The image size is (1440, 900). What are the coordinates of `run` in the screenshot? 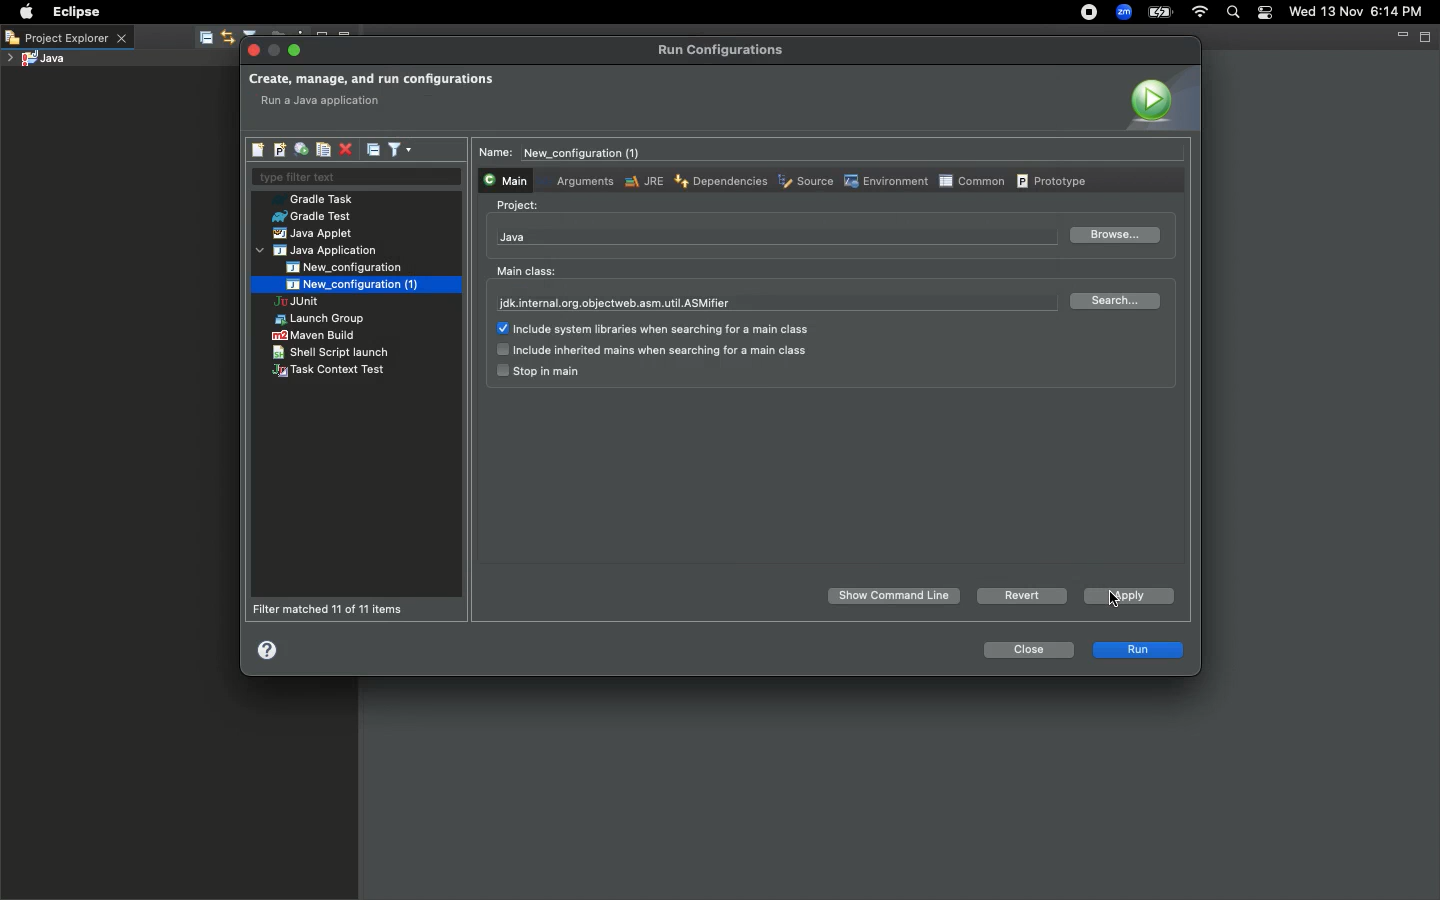 It's located at (1139, 651).